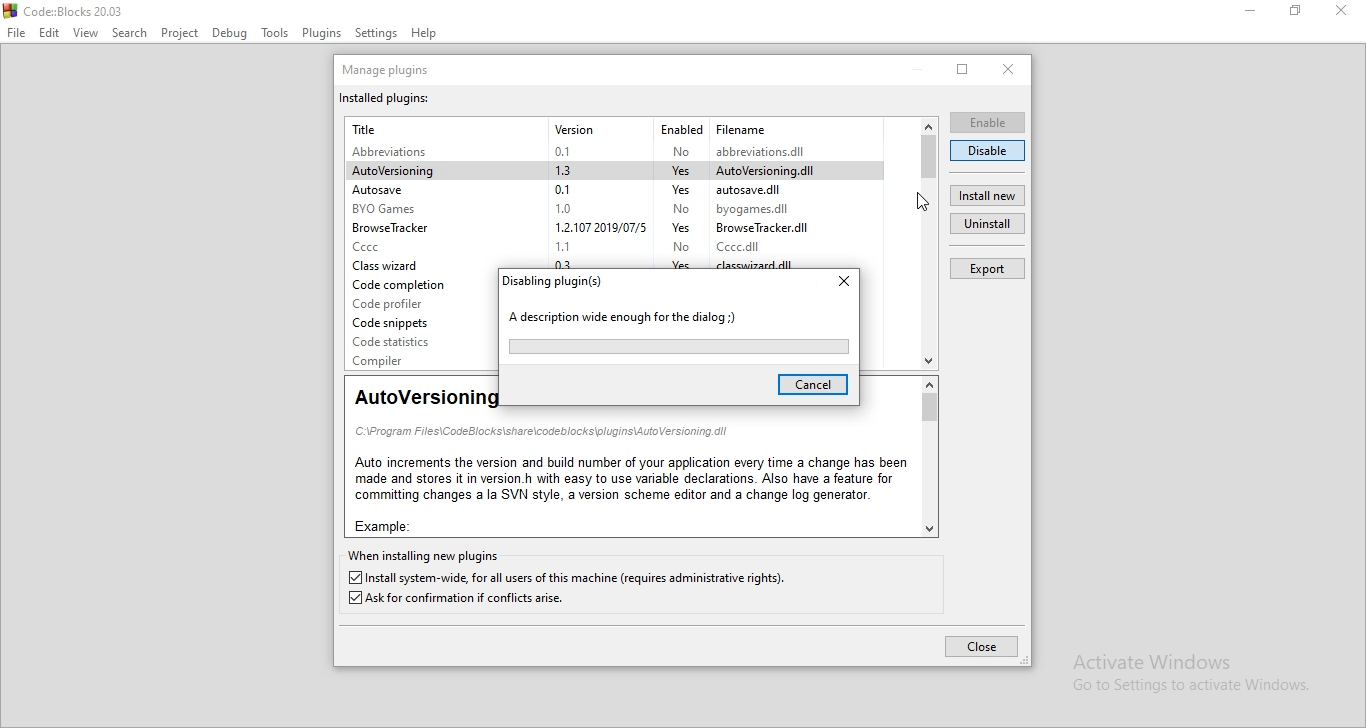  What do you see at coordinates (980, 646) in the screenshot?
I see `close` at bounding box center [980, 646].